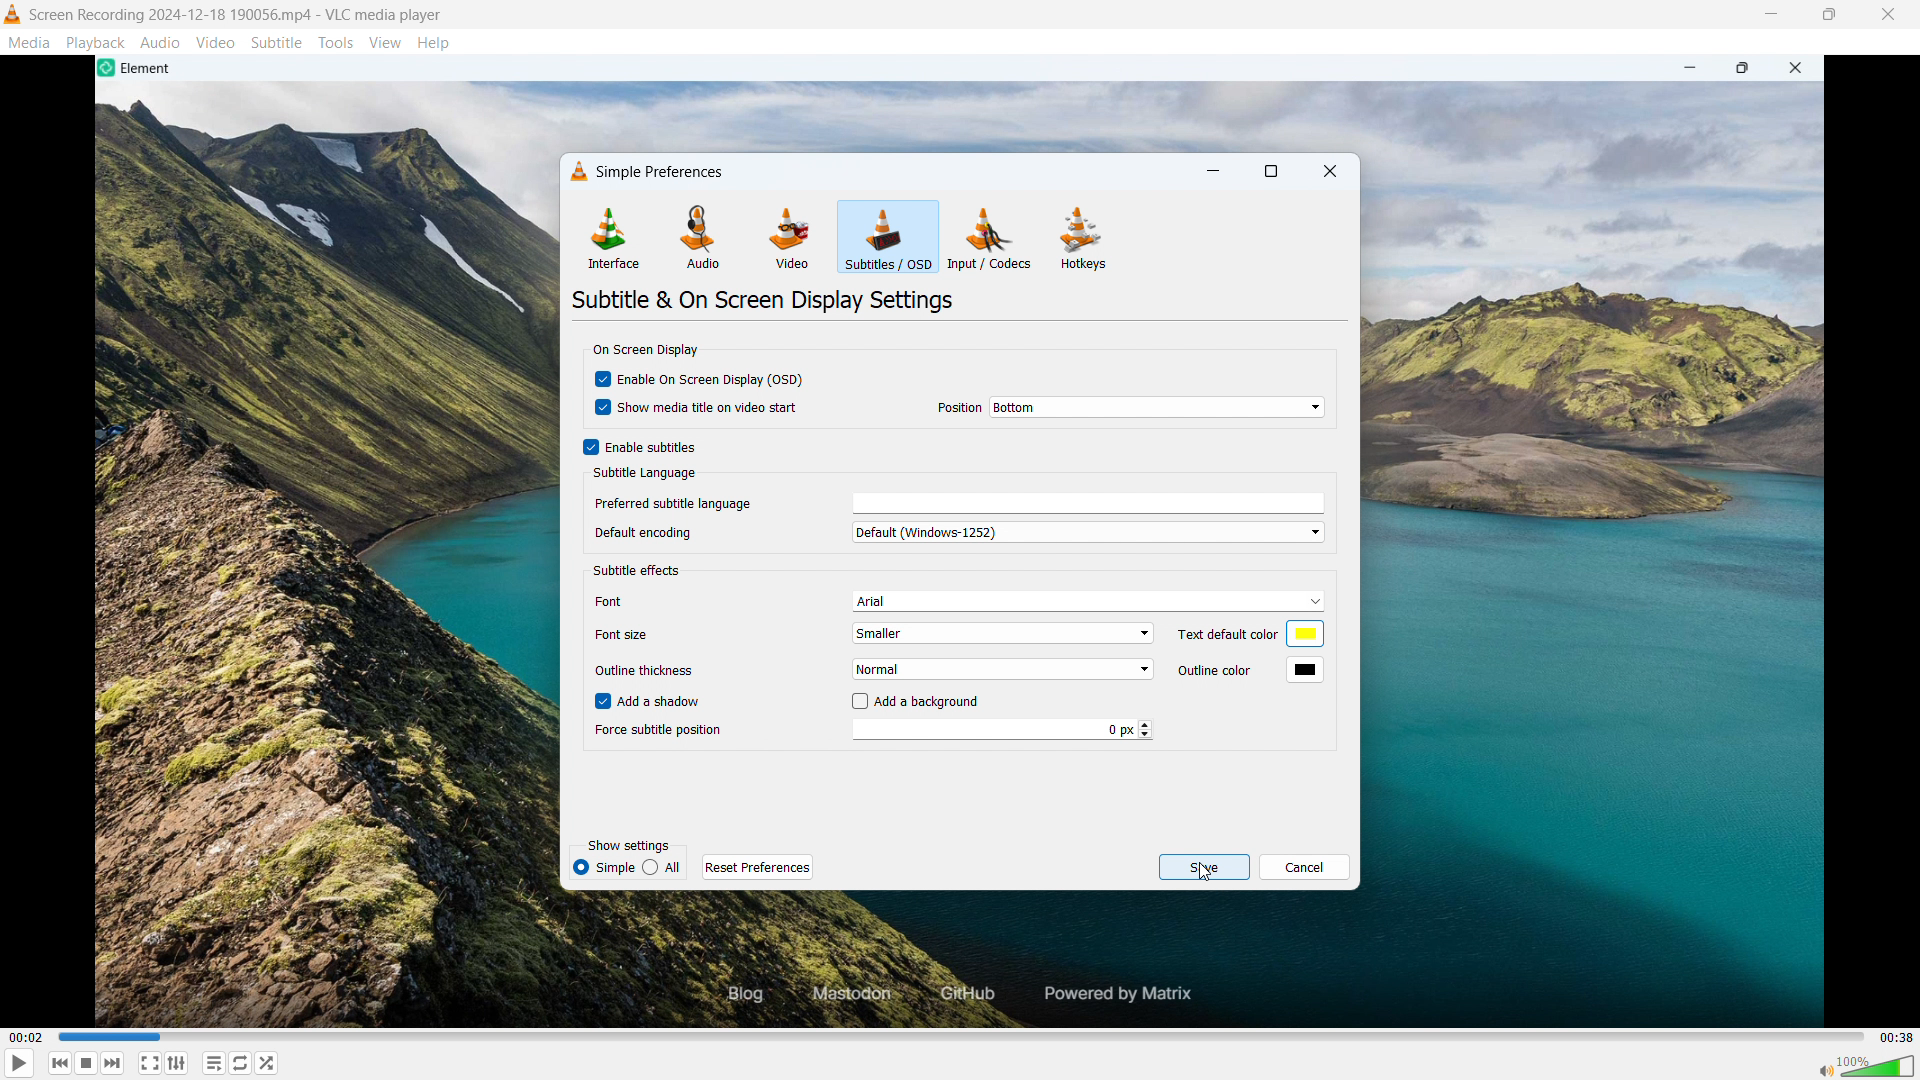  What do you see at coordinates (29, 43) in the screenshot?
I see `Media ` at bounding box center [29, 43].